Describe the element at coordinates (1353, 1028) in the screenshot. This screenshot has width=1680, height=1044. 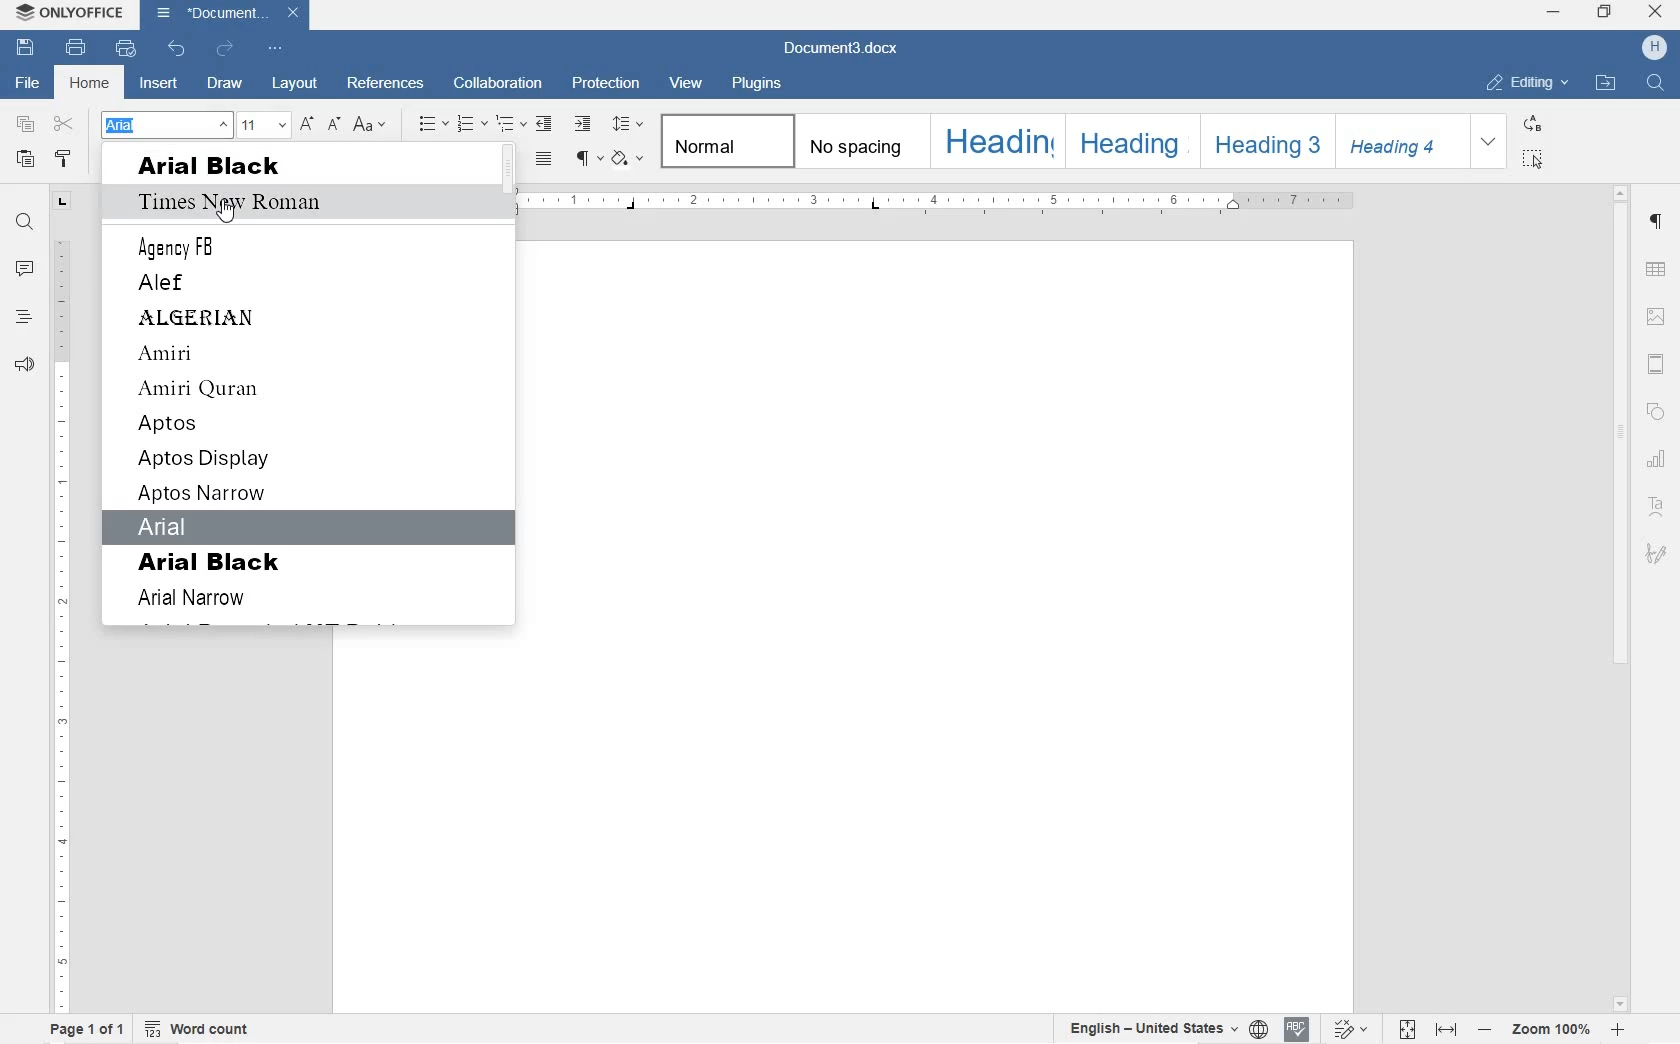
I see `TRACK CHANGES` at that location.